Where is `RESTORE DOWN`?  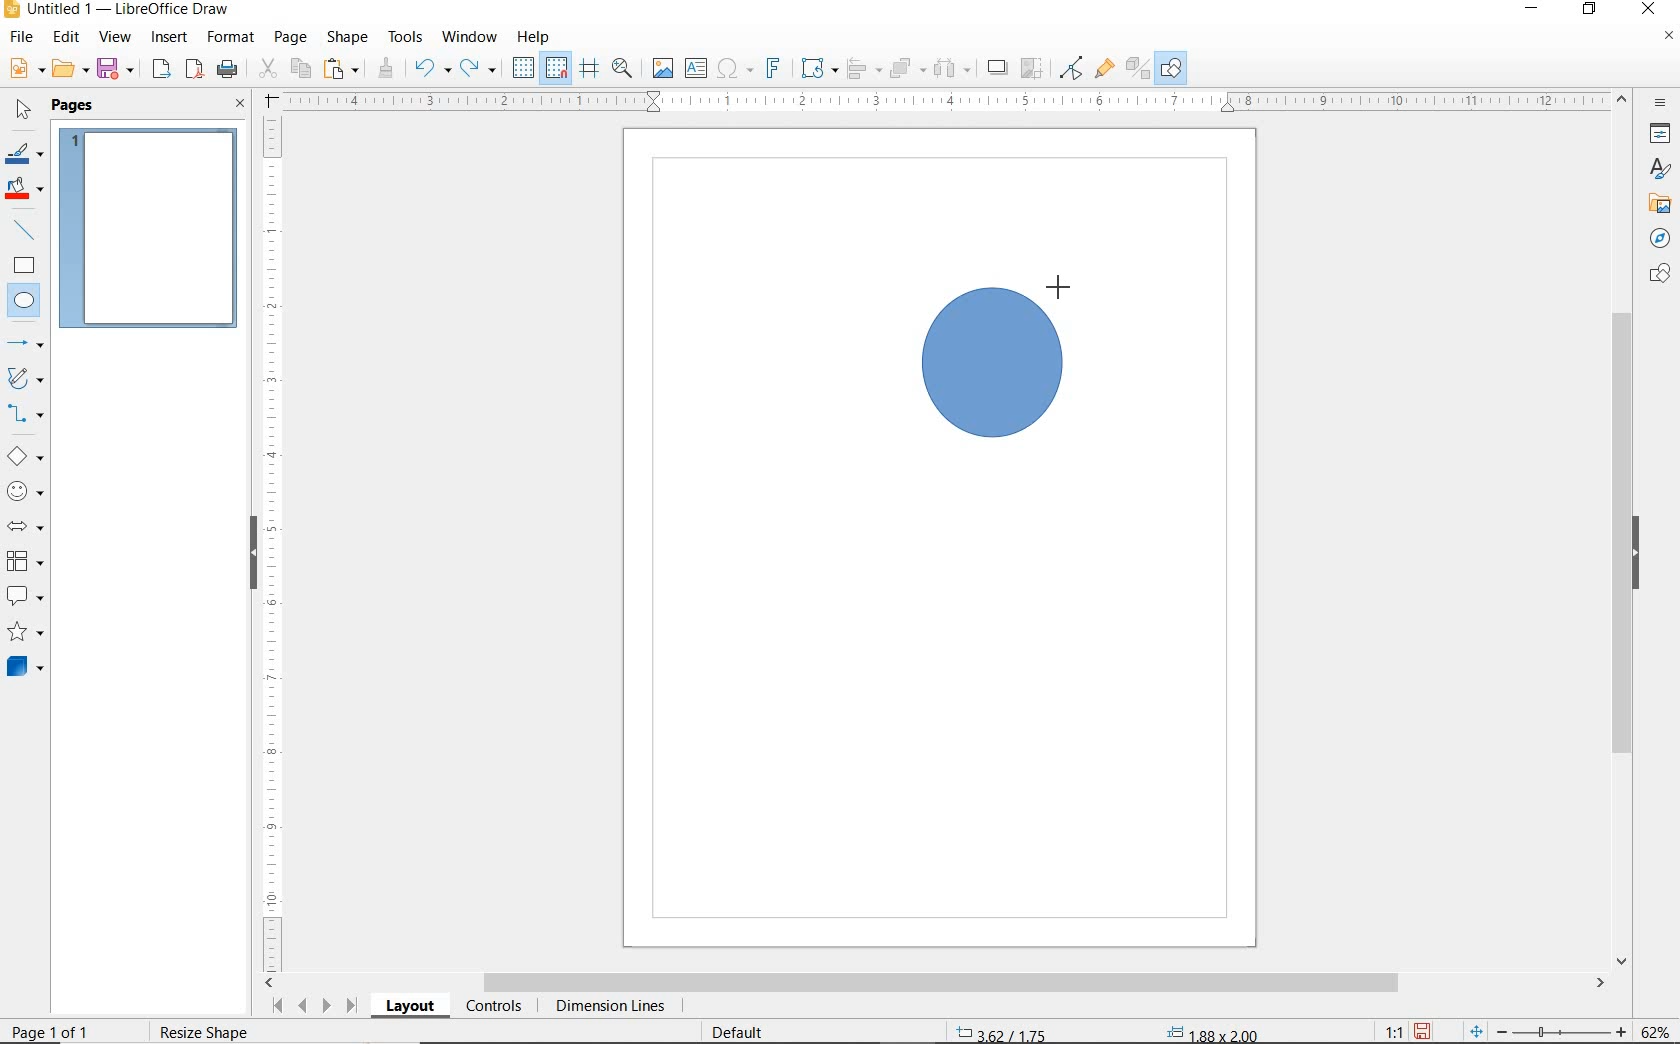 RESTORE DOWN is located at coordinates (1590, 10).